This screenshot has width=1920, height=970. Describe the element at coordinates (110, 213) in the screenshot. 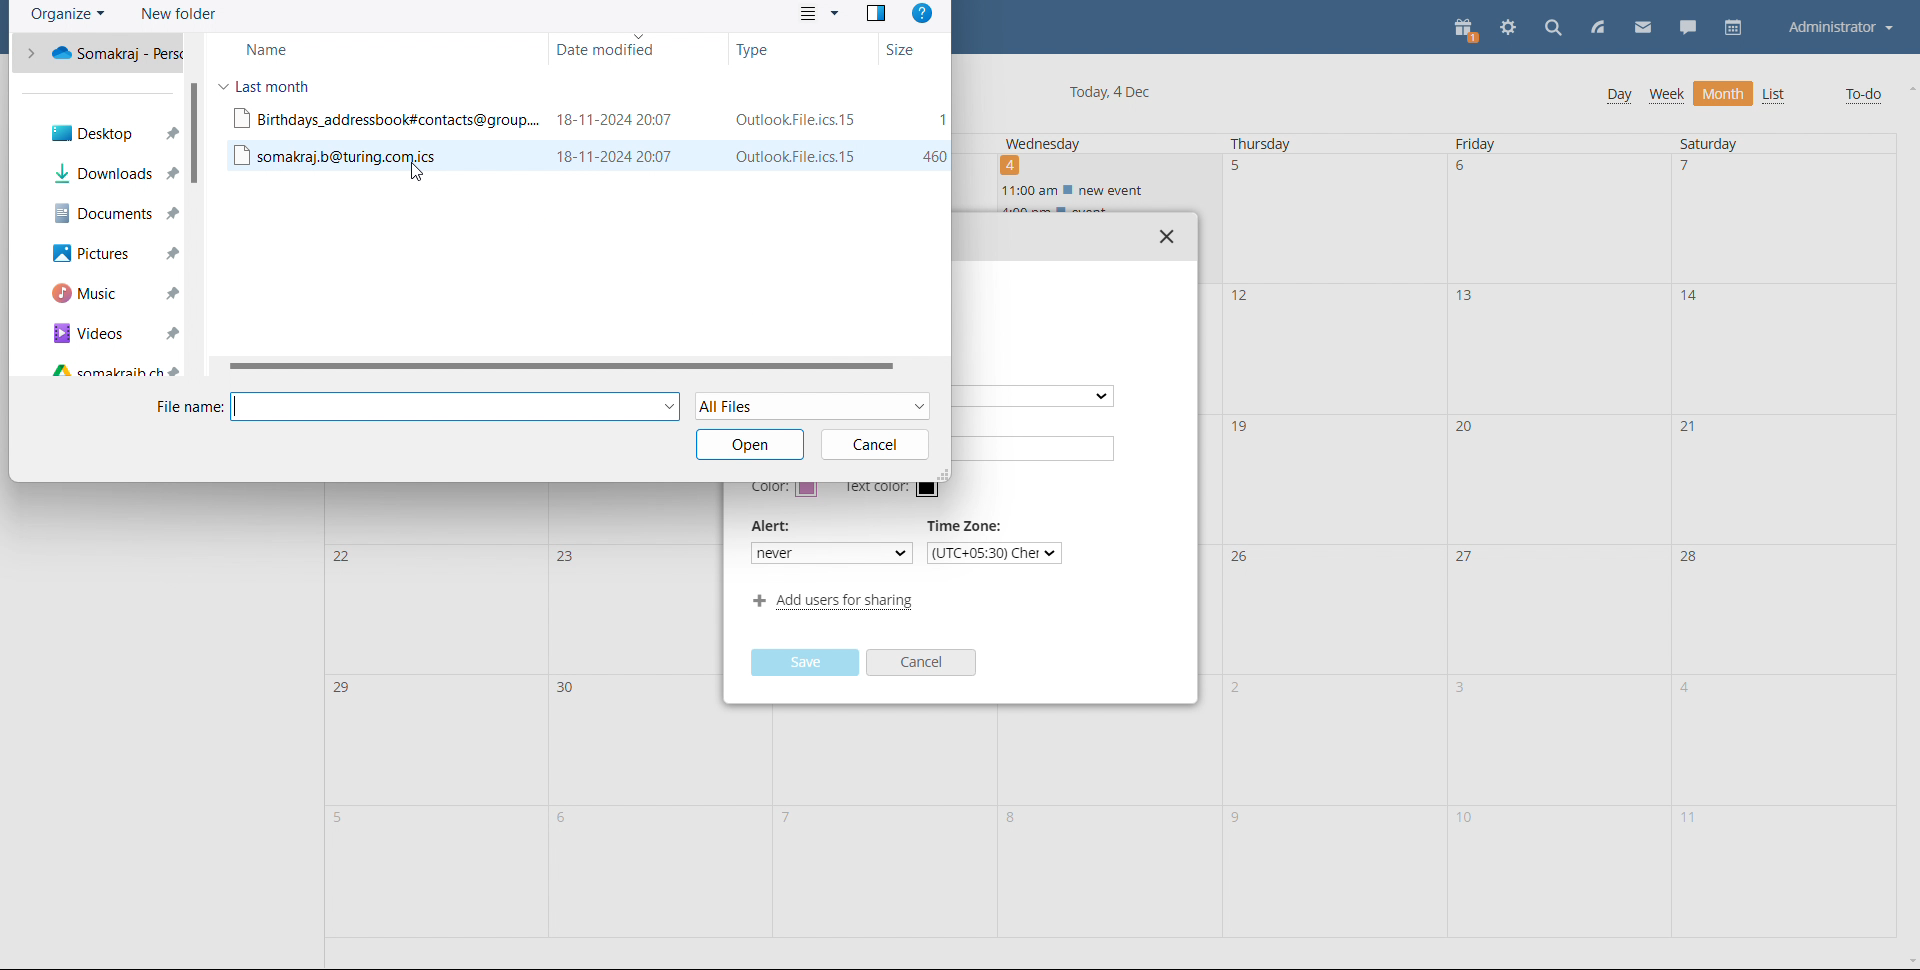

I see `documents` at that location.